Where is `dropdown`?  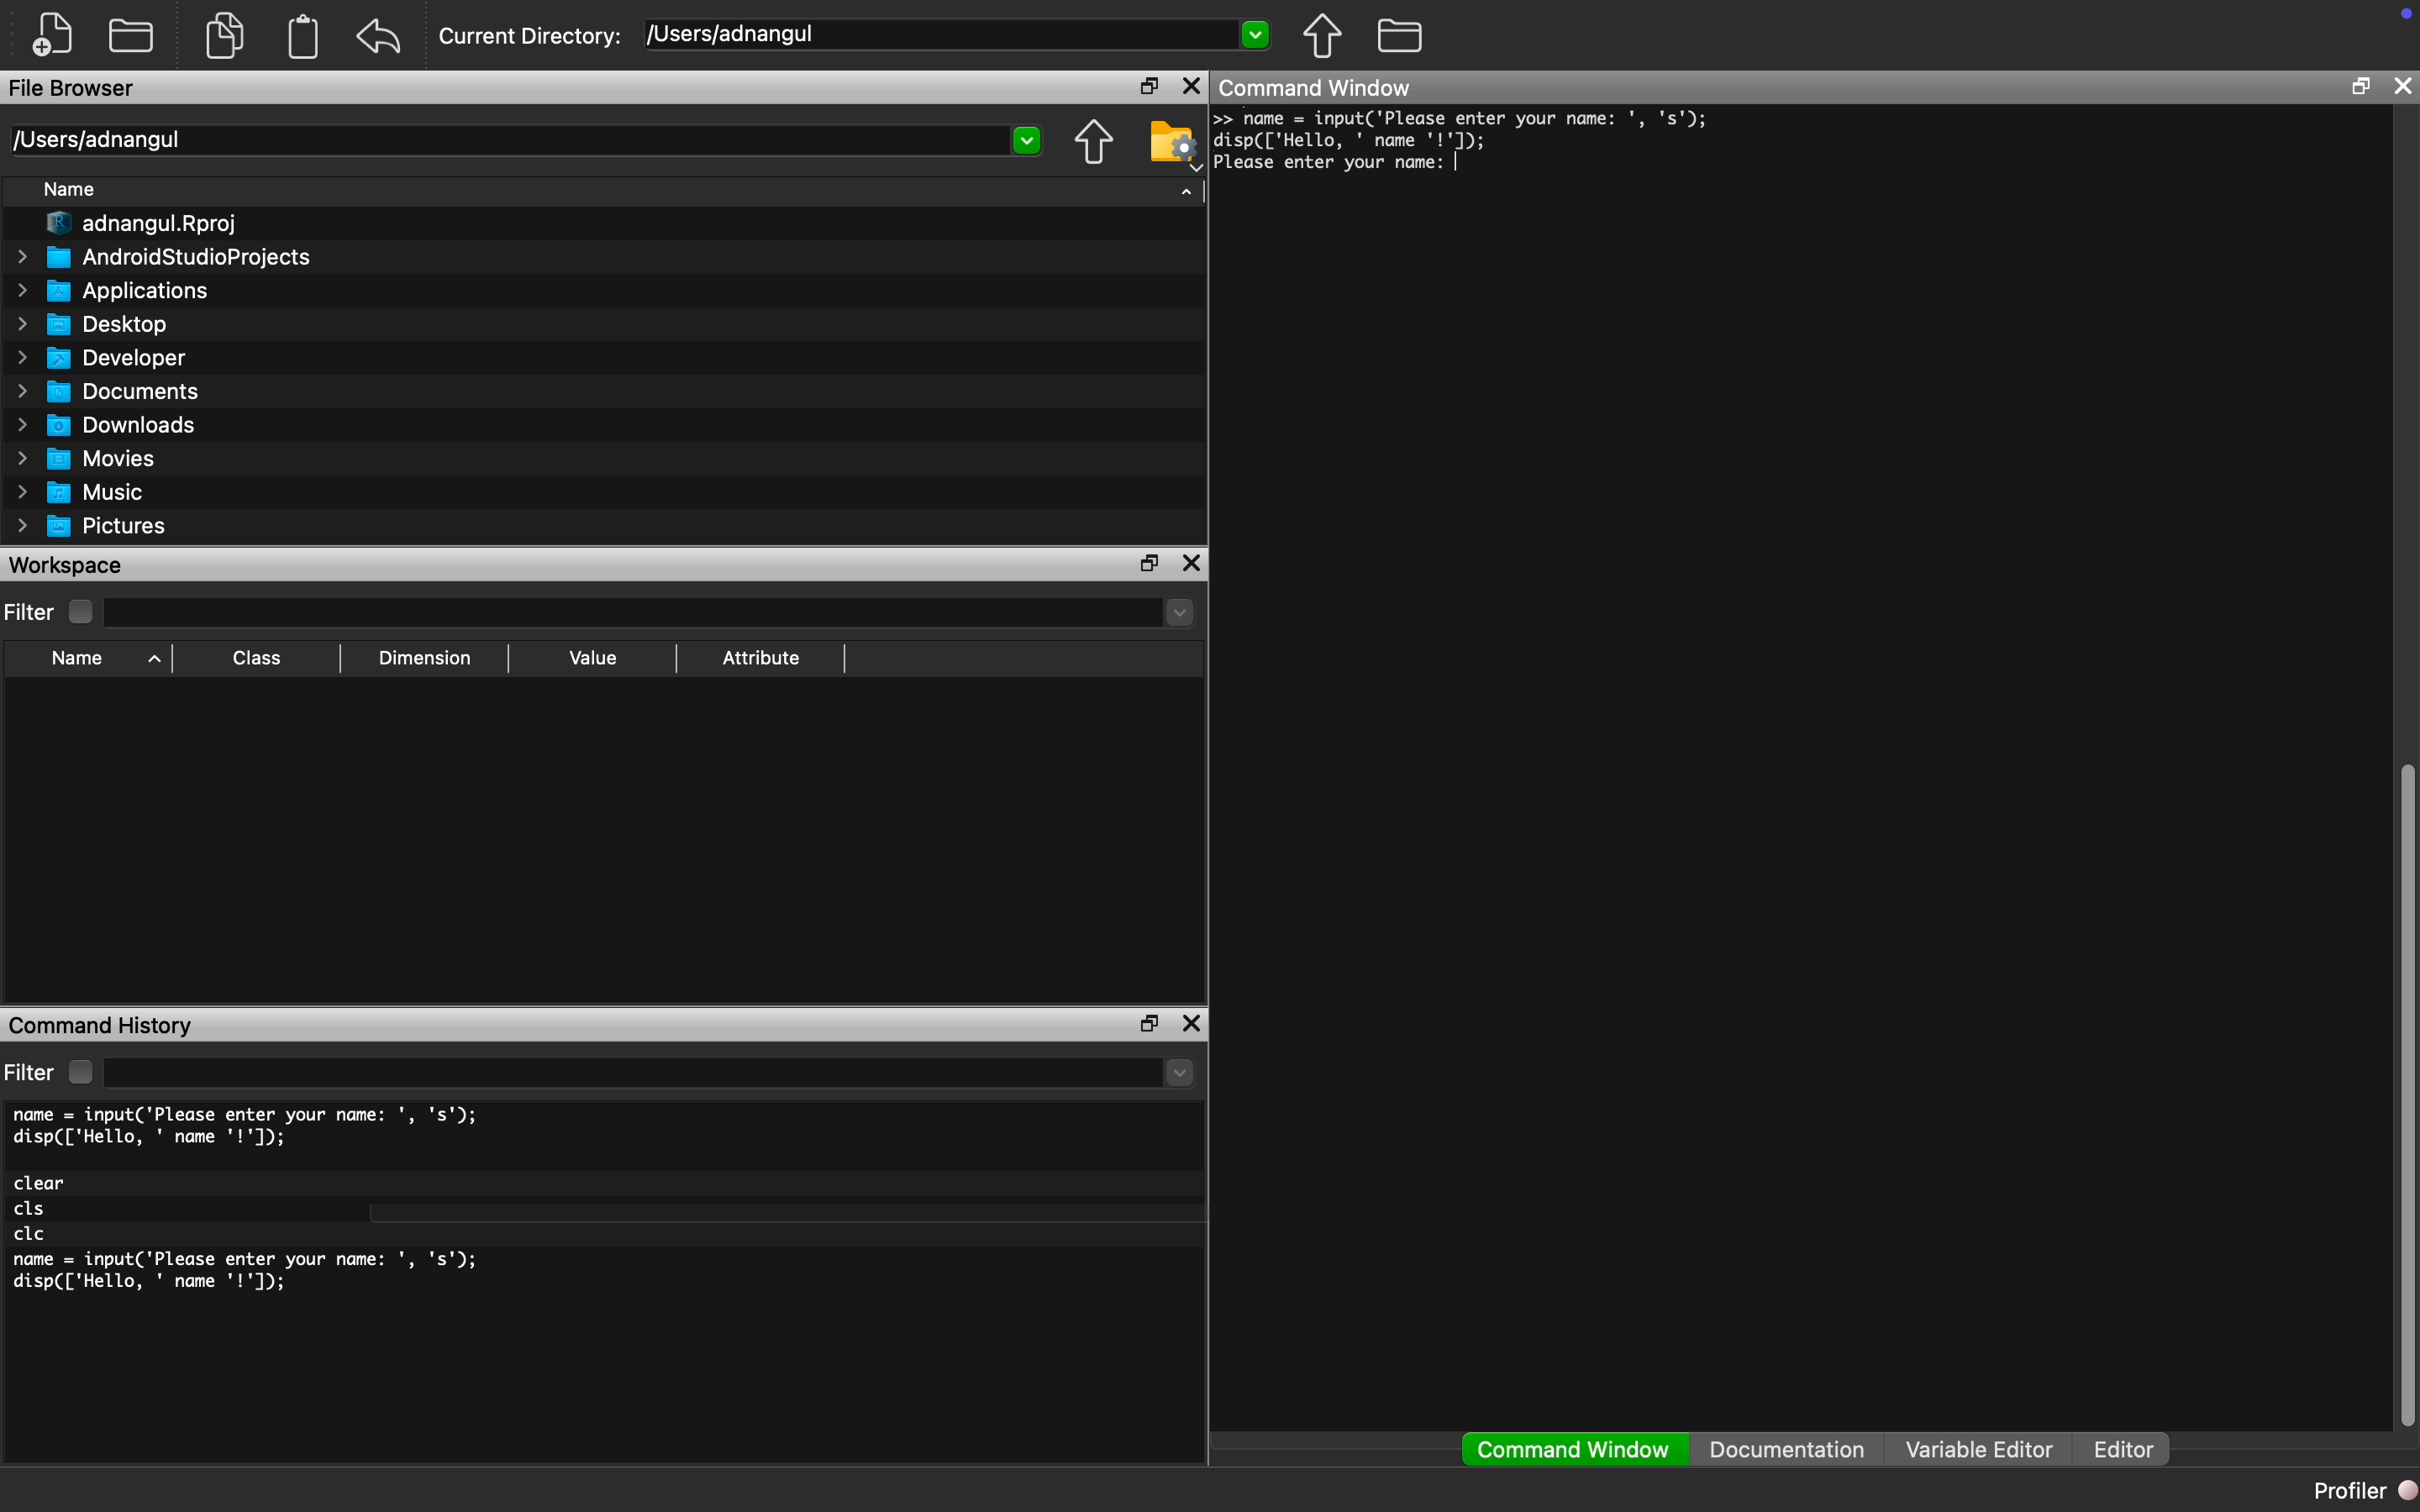 dropdown is located at coordinates (1181, 1073).